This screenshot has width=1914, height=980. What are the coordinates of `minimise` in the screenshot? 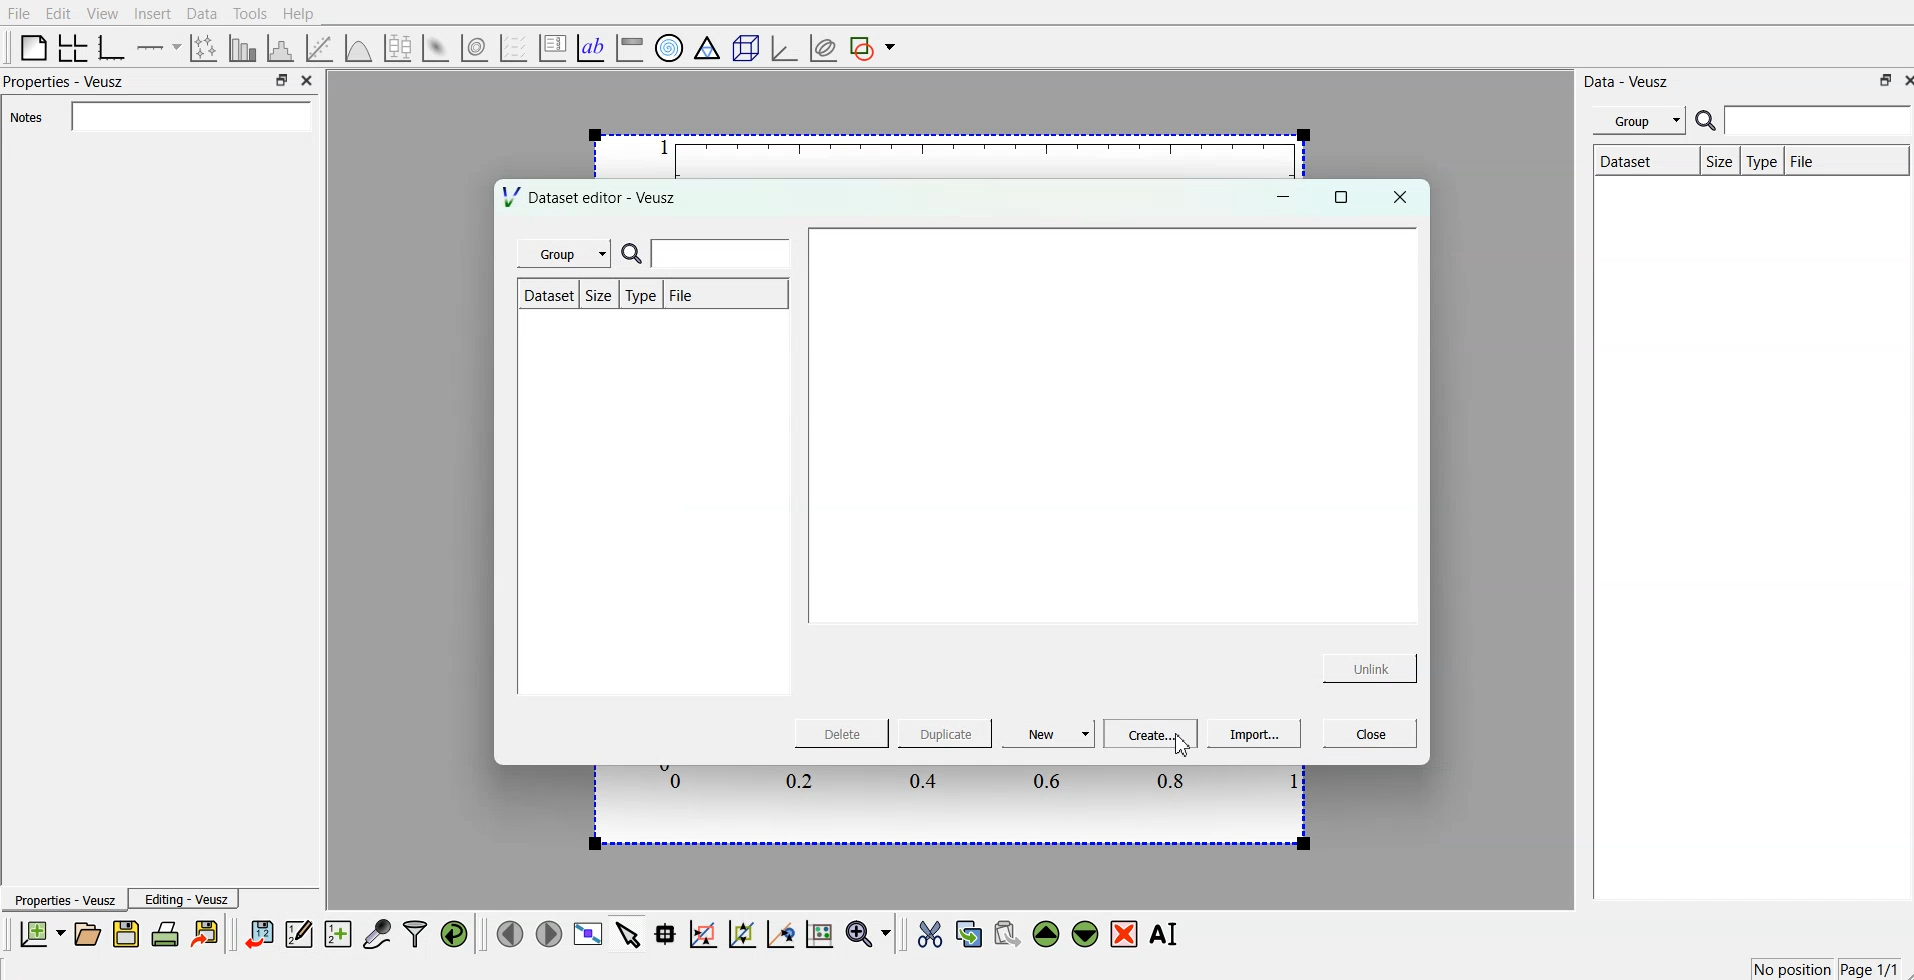 It's located at (1280, 196).